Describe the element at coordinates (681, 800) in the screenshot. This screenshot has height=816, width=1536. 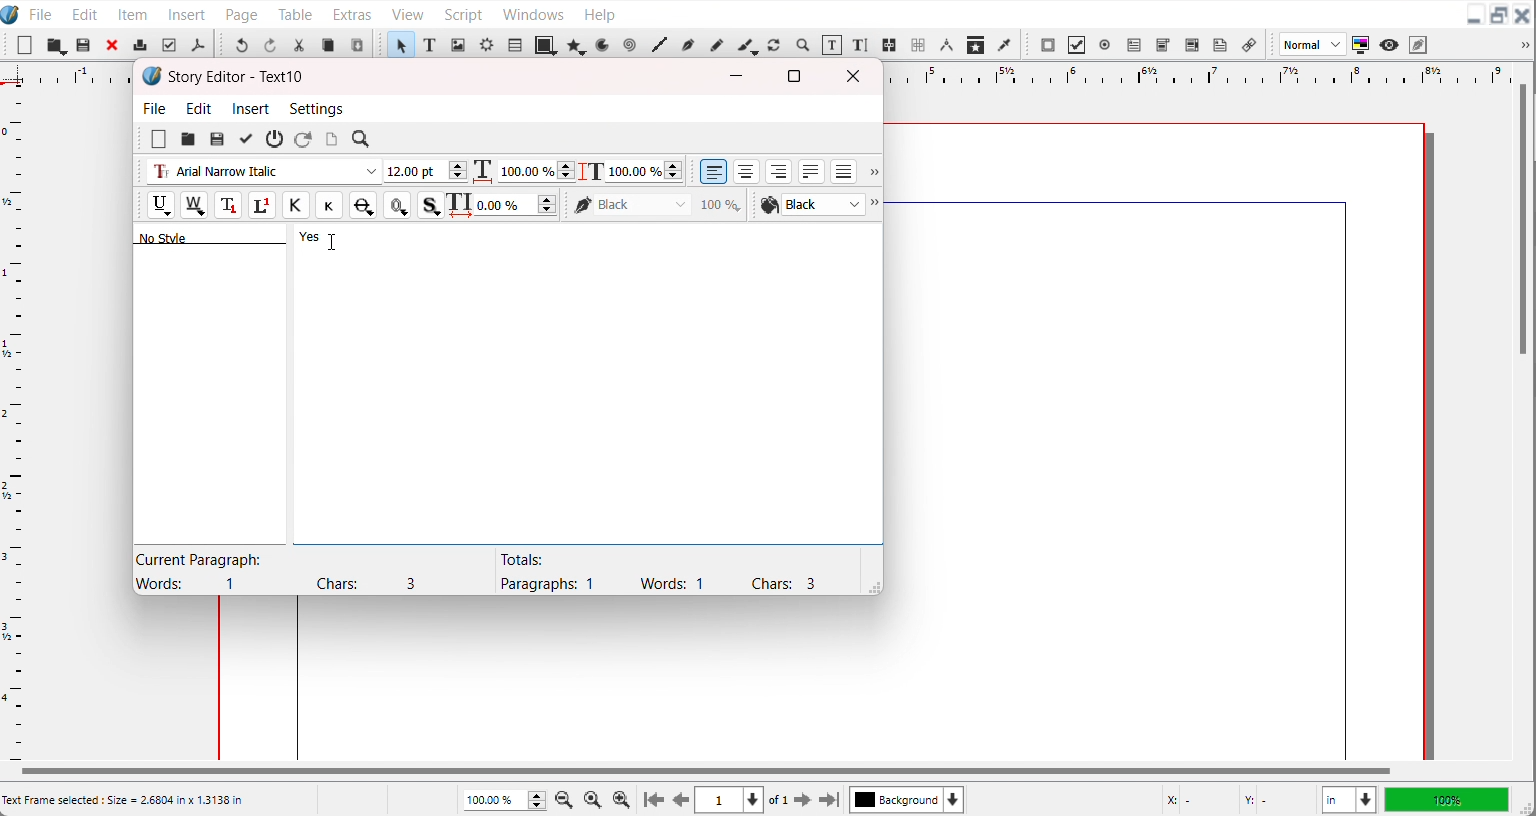
I see `Go to previous page` at that location.